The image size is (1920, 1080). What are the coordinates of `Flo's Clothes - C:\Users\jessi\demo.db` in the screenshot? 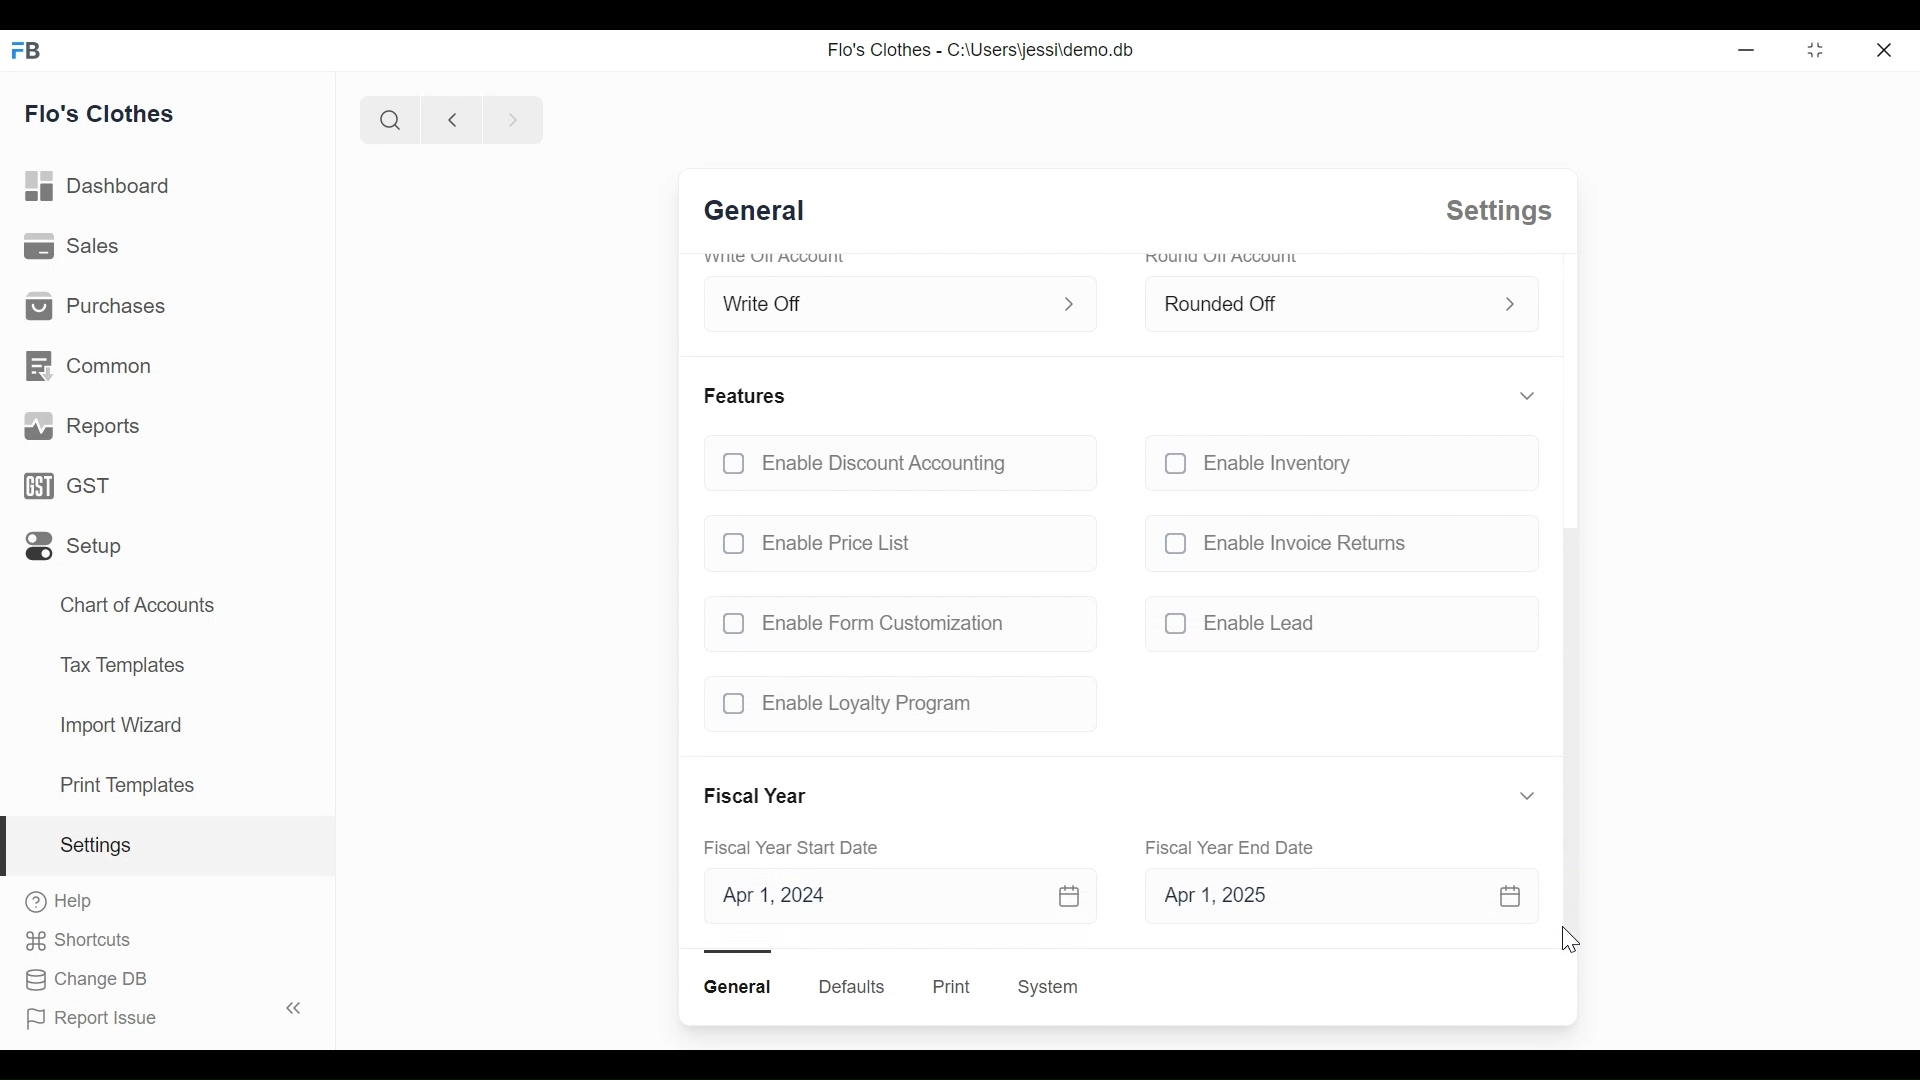 It's located at (979, 50).